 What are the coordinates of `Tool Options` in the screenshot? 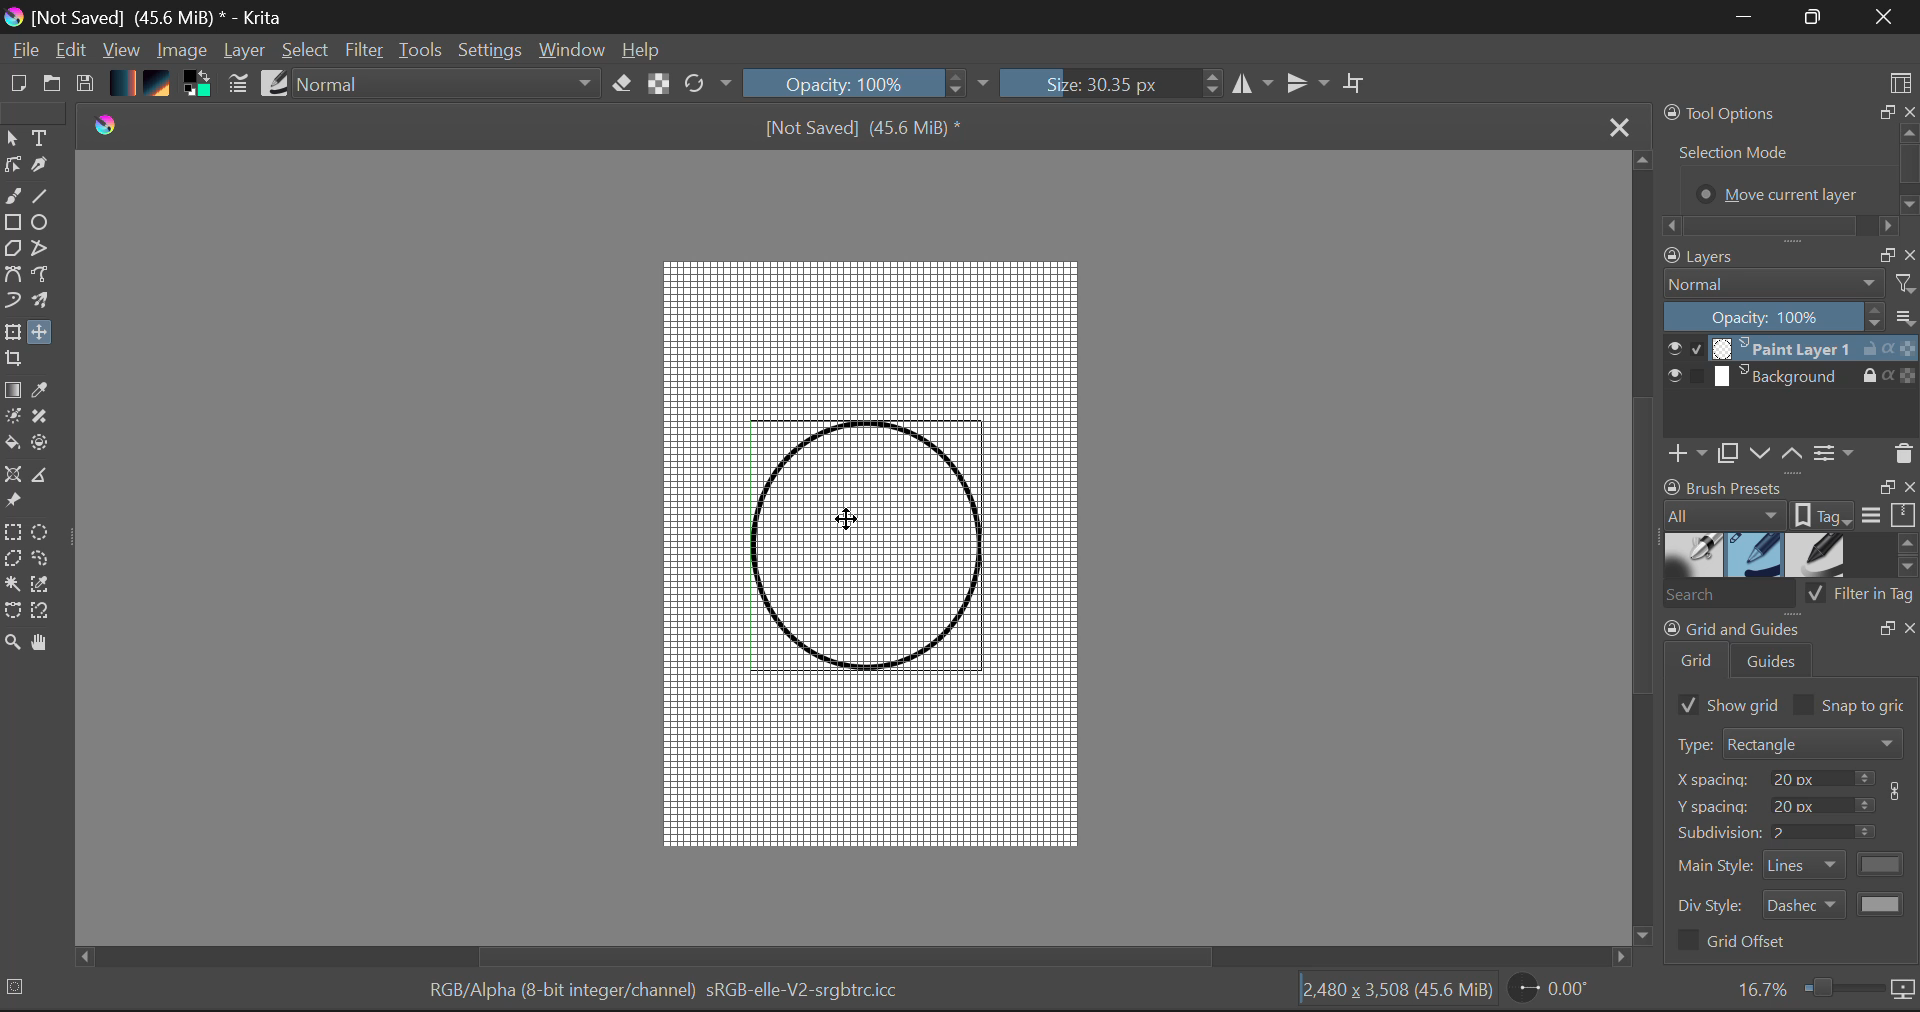 It's located at (1788, 168).